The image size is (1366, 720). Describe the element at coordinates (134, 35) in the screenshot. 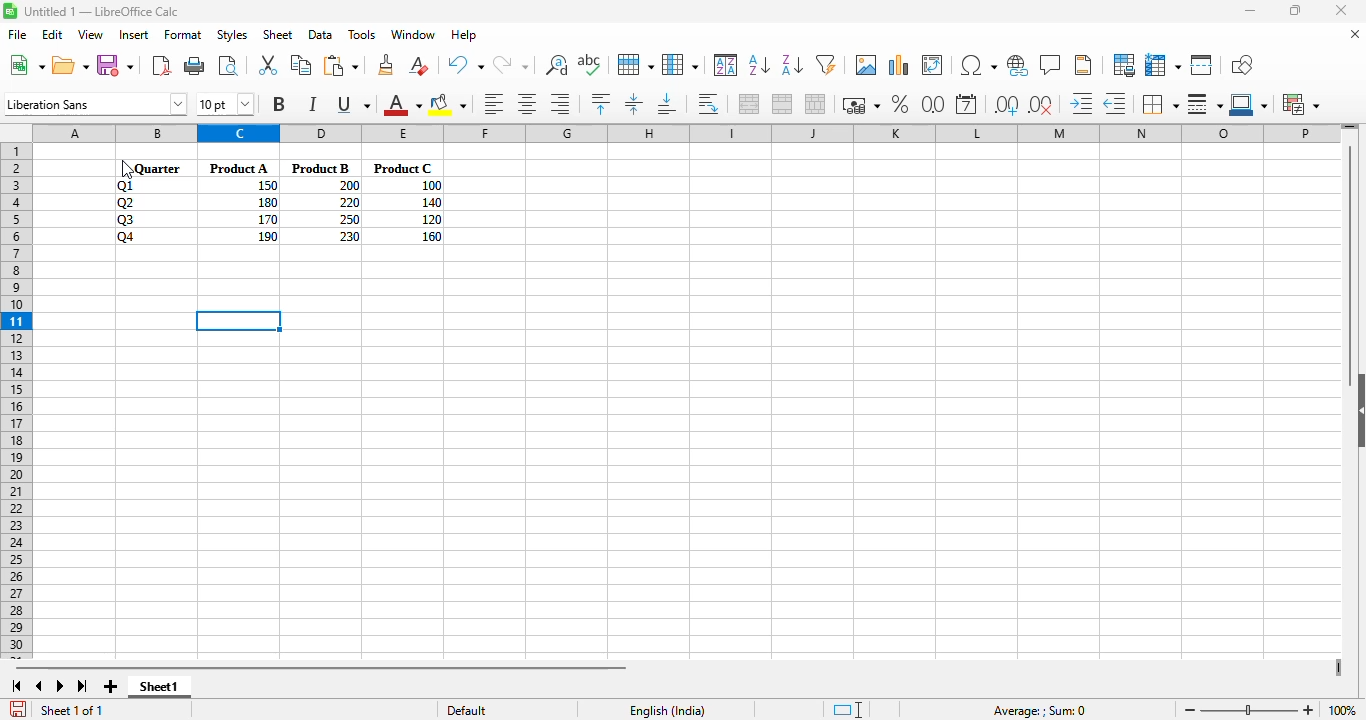

I see `insert` at that location.